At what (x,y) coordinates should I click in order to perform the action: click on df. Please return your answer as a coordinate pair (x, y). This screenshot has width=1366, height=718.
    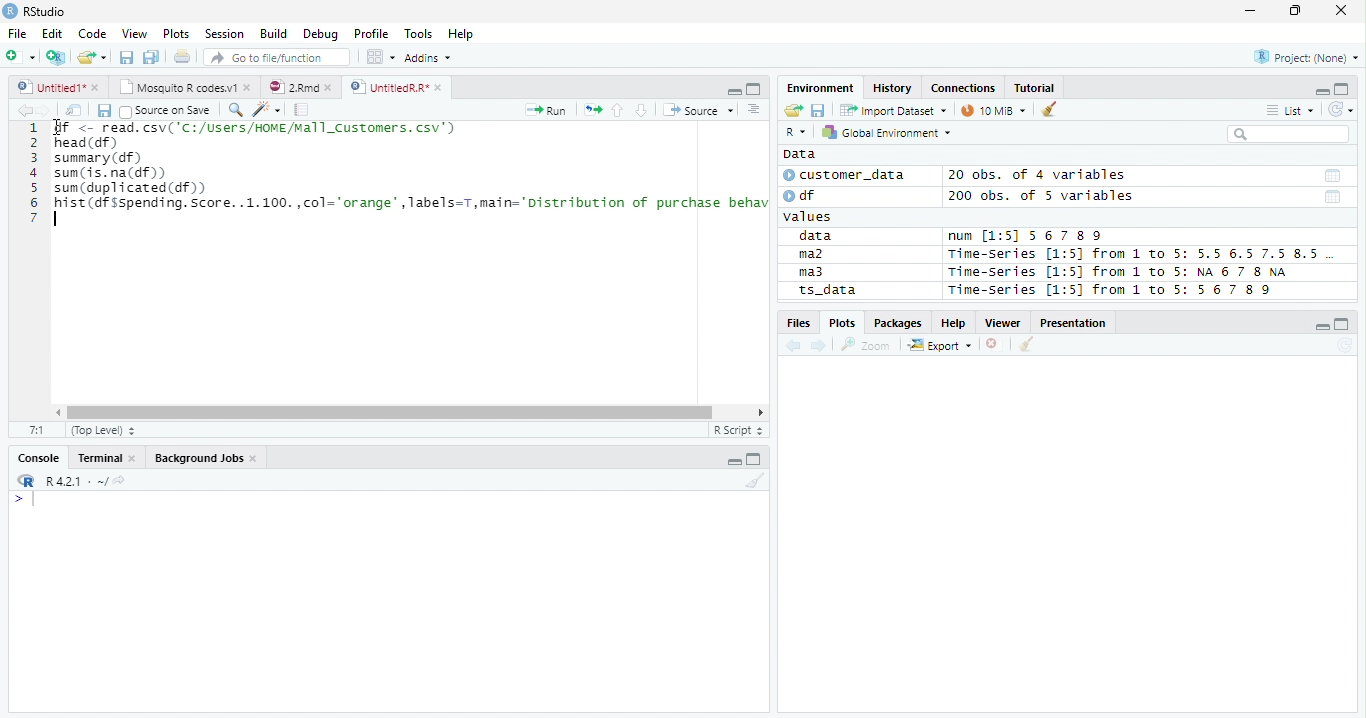
    Looking at the image, I should click on (806, 195).